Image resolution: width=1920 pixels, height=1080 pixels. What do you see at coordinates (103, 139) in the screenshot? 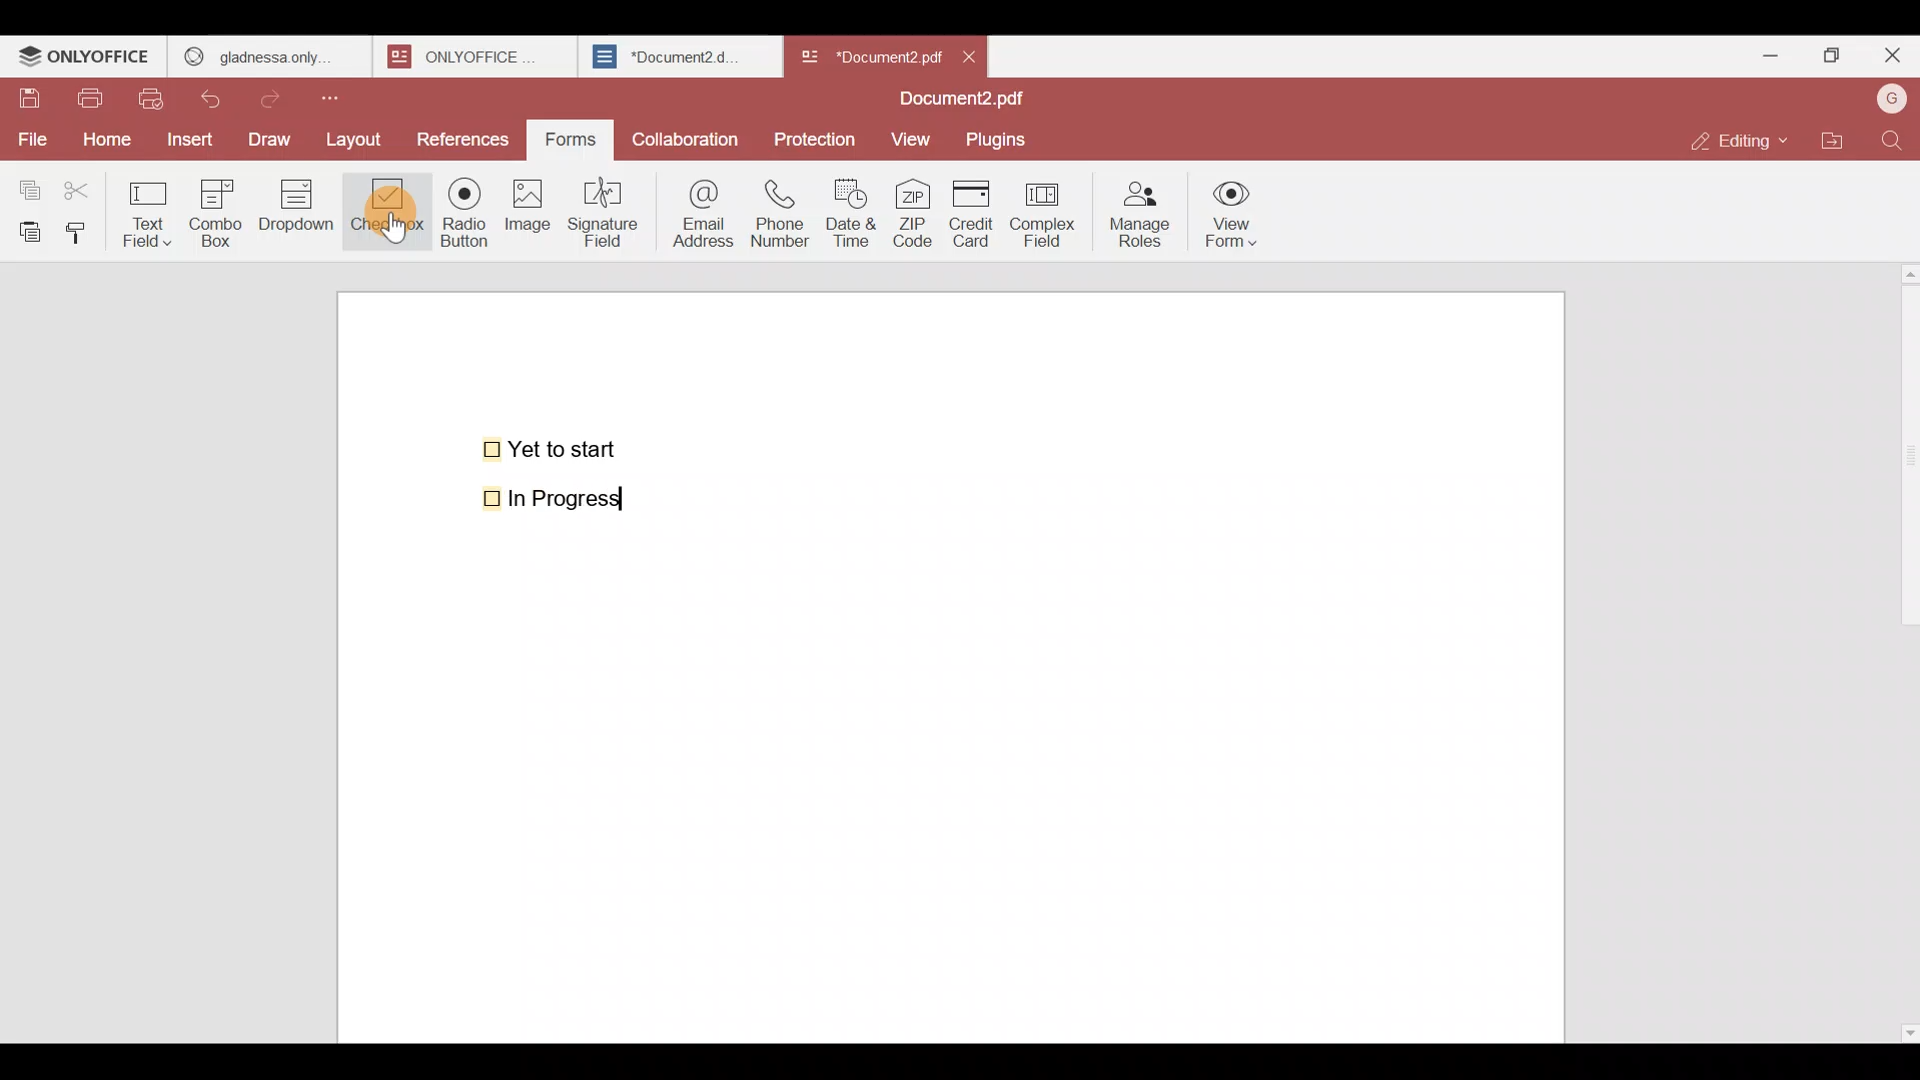
I see `Home` at bounding box center [103, 139].